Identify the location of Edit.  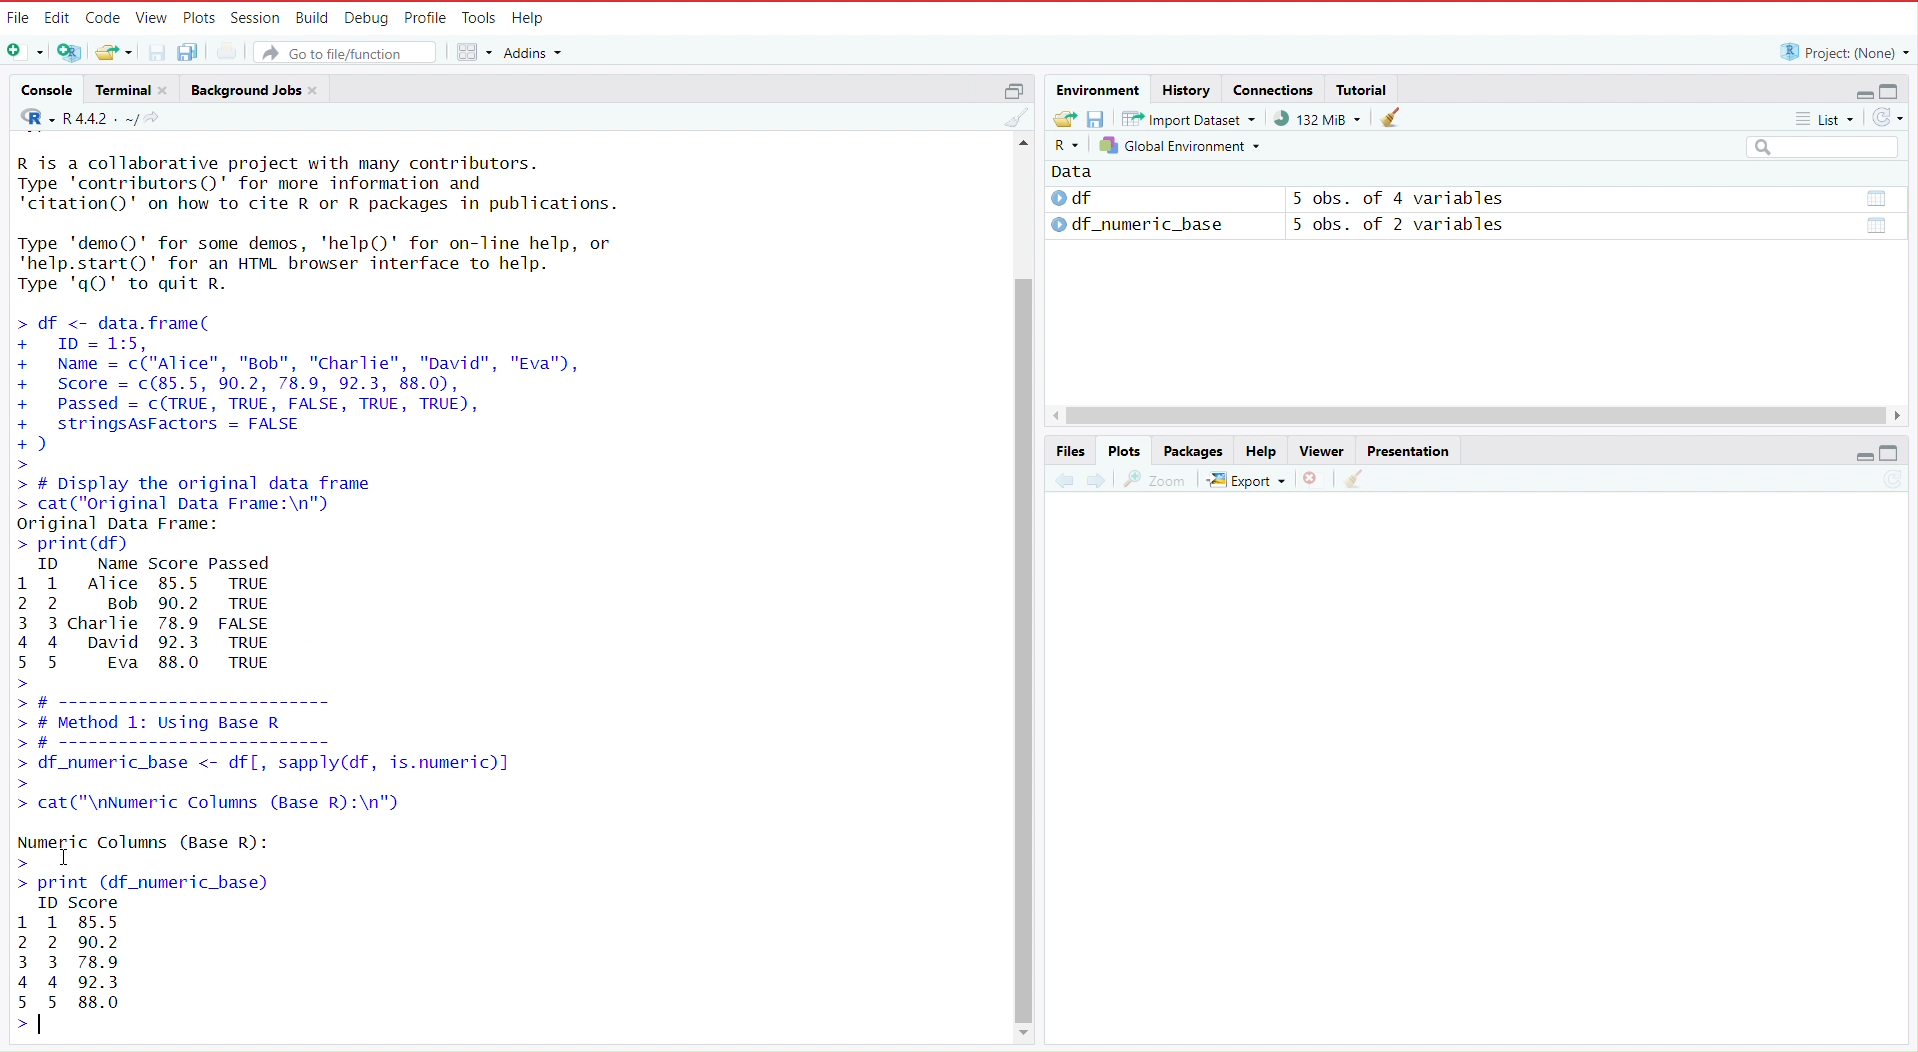
(57, 14).